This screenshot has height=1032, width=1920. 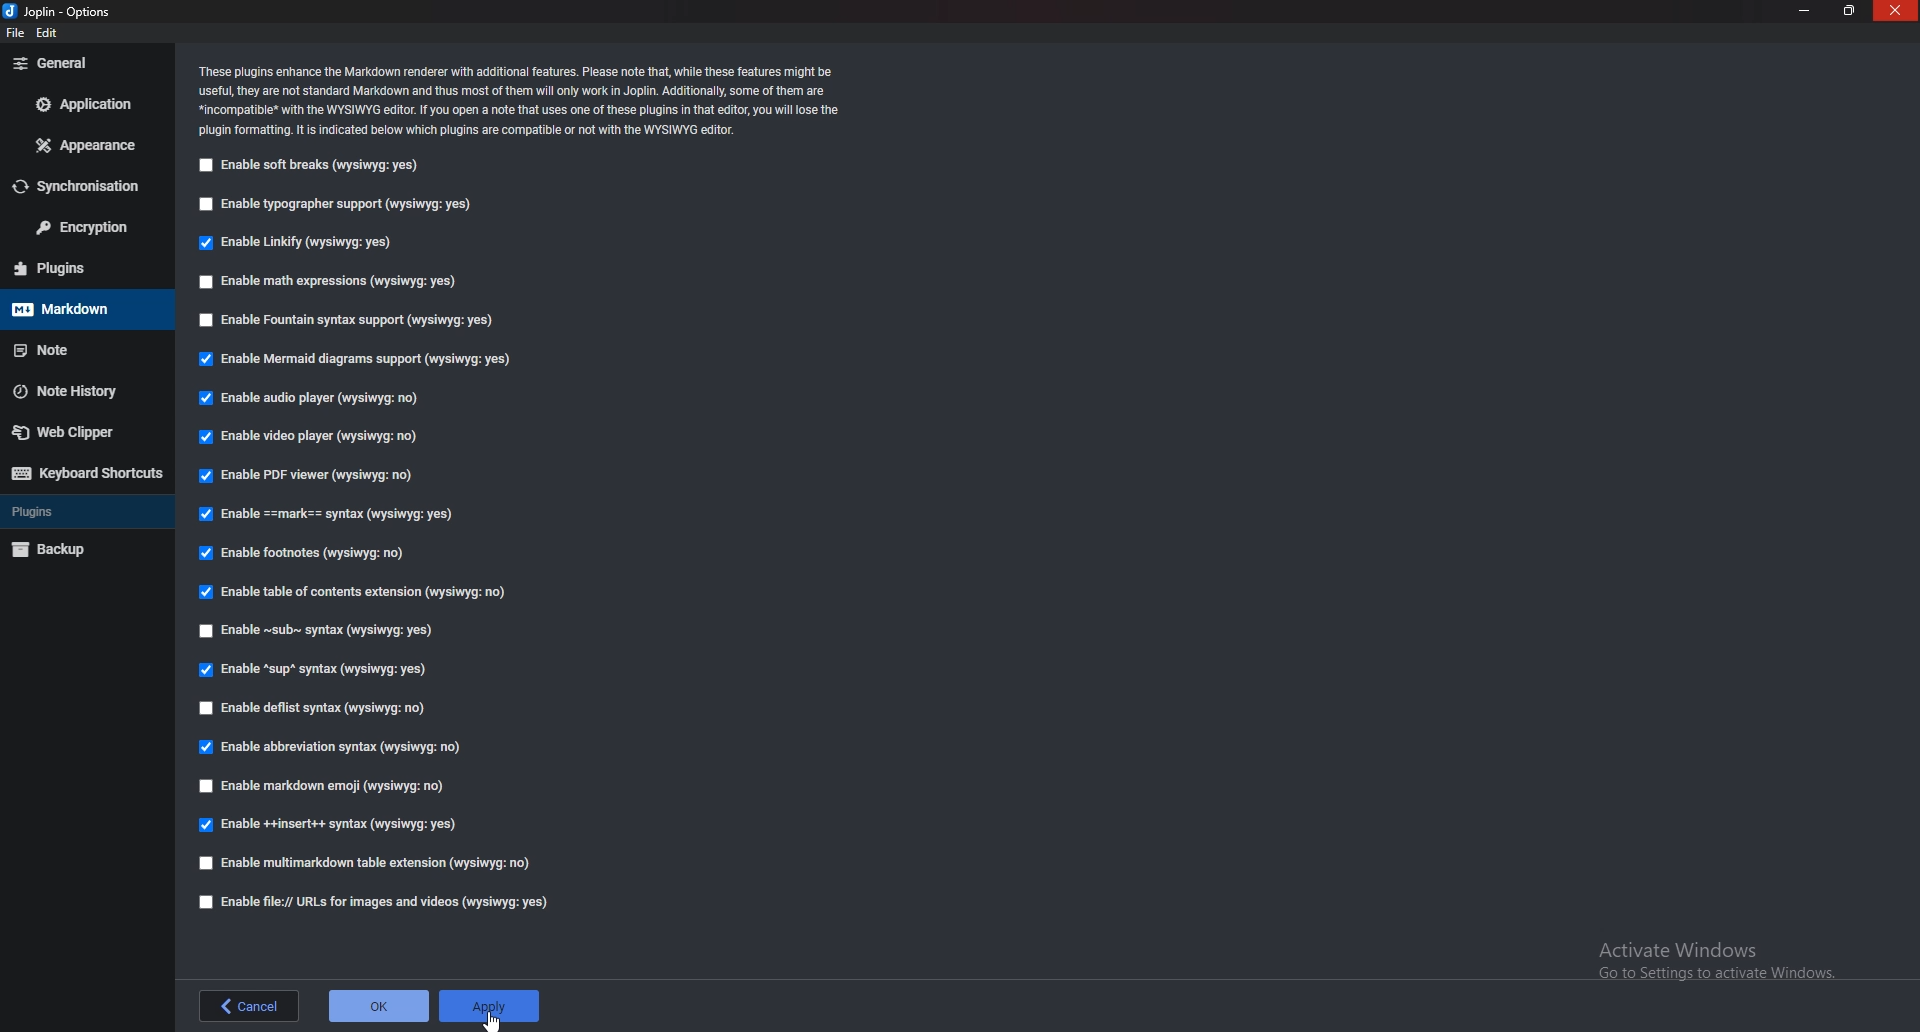 I want to click on Enable sup syntax, so click(x=313, y=669).